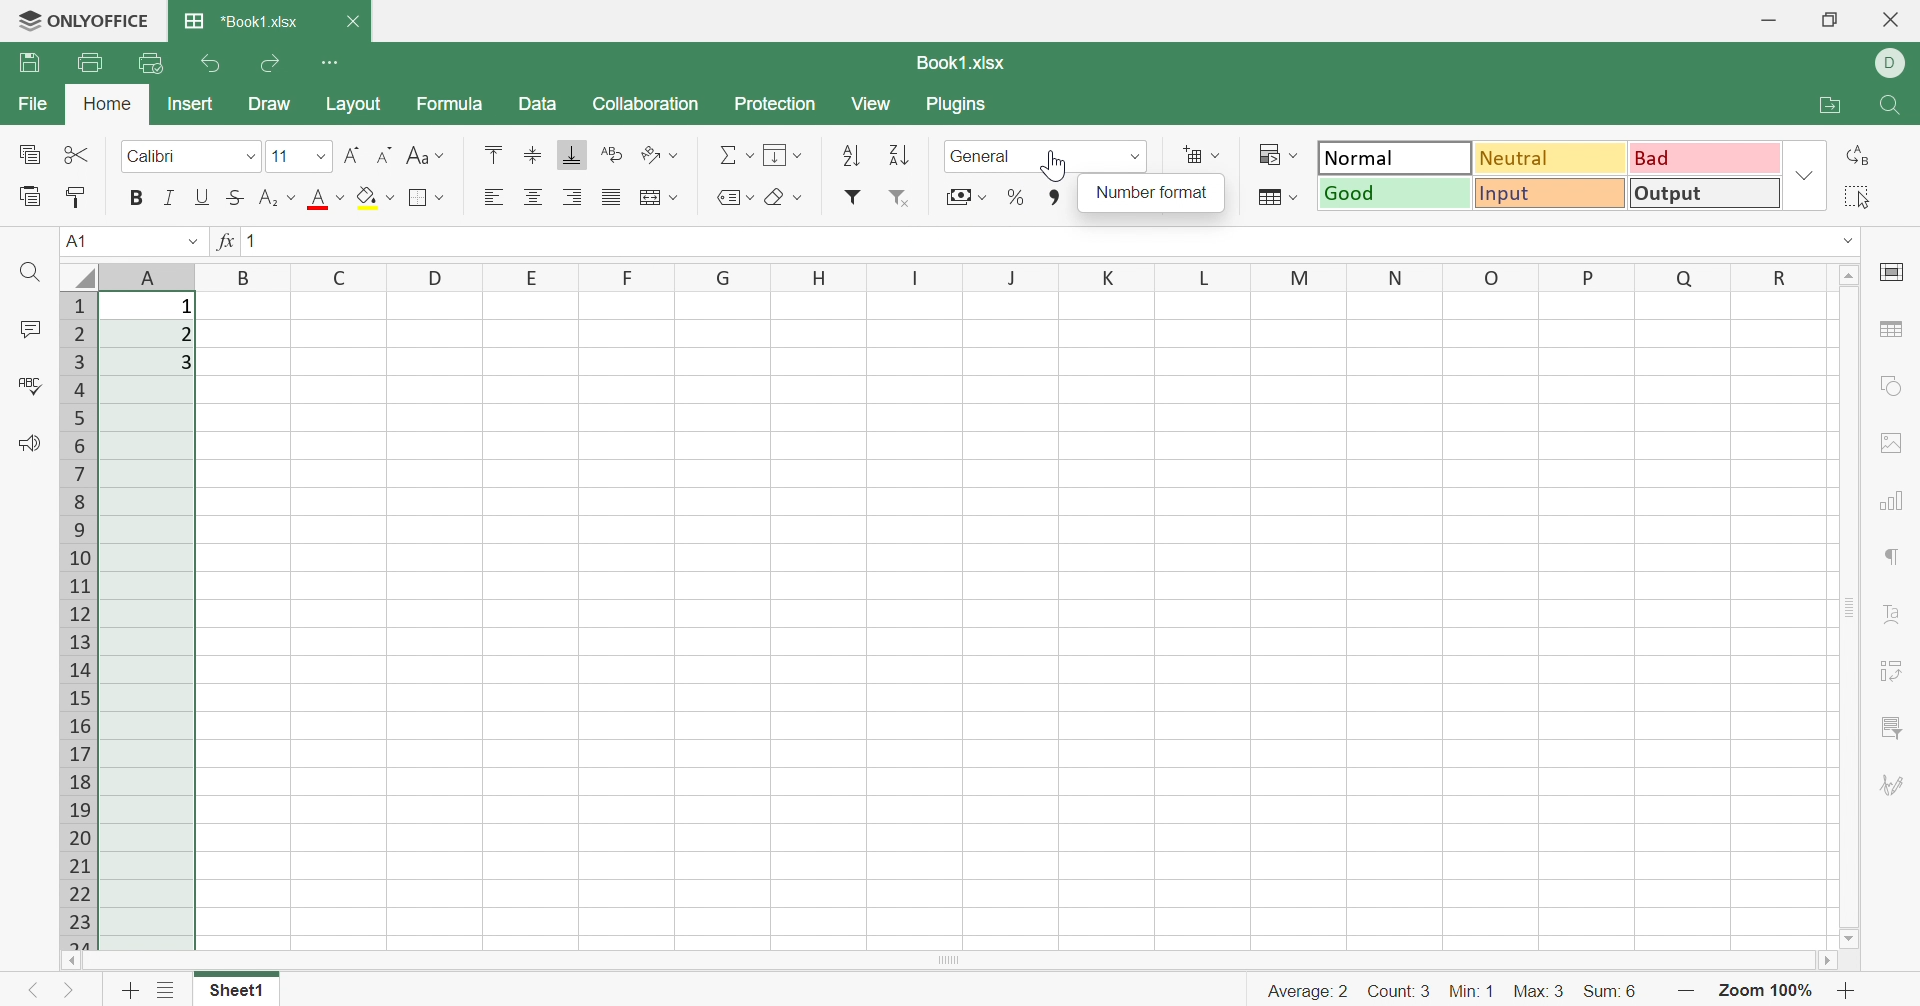 The height and width of the screenshot is (1006, 1920). What do you see at coordinates (324, 200) in the screenshot?
I see `Font` at bounding box center [324, 200].